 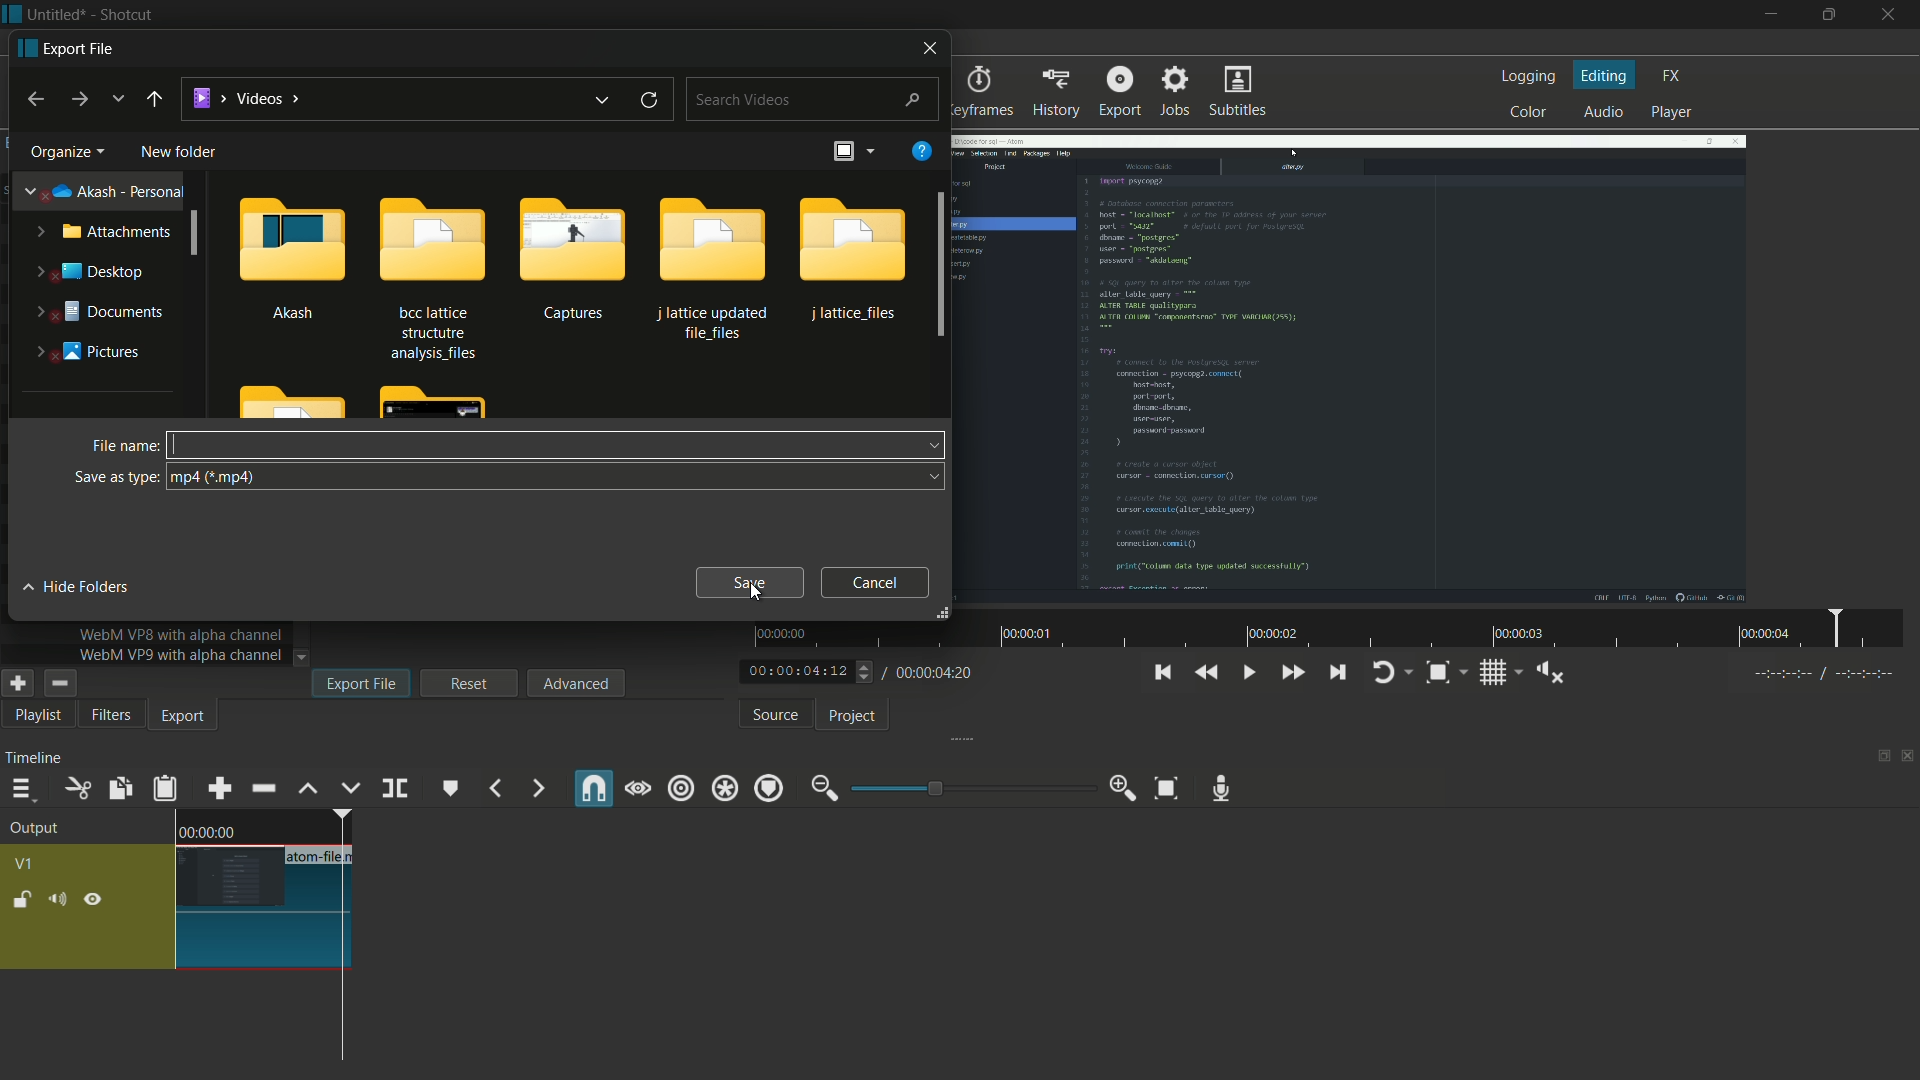 What do you see at coordinates (82, 100) in the screenshot?
I see `forward` at bounding box center [82, 100].